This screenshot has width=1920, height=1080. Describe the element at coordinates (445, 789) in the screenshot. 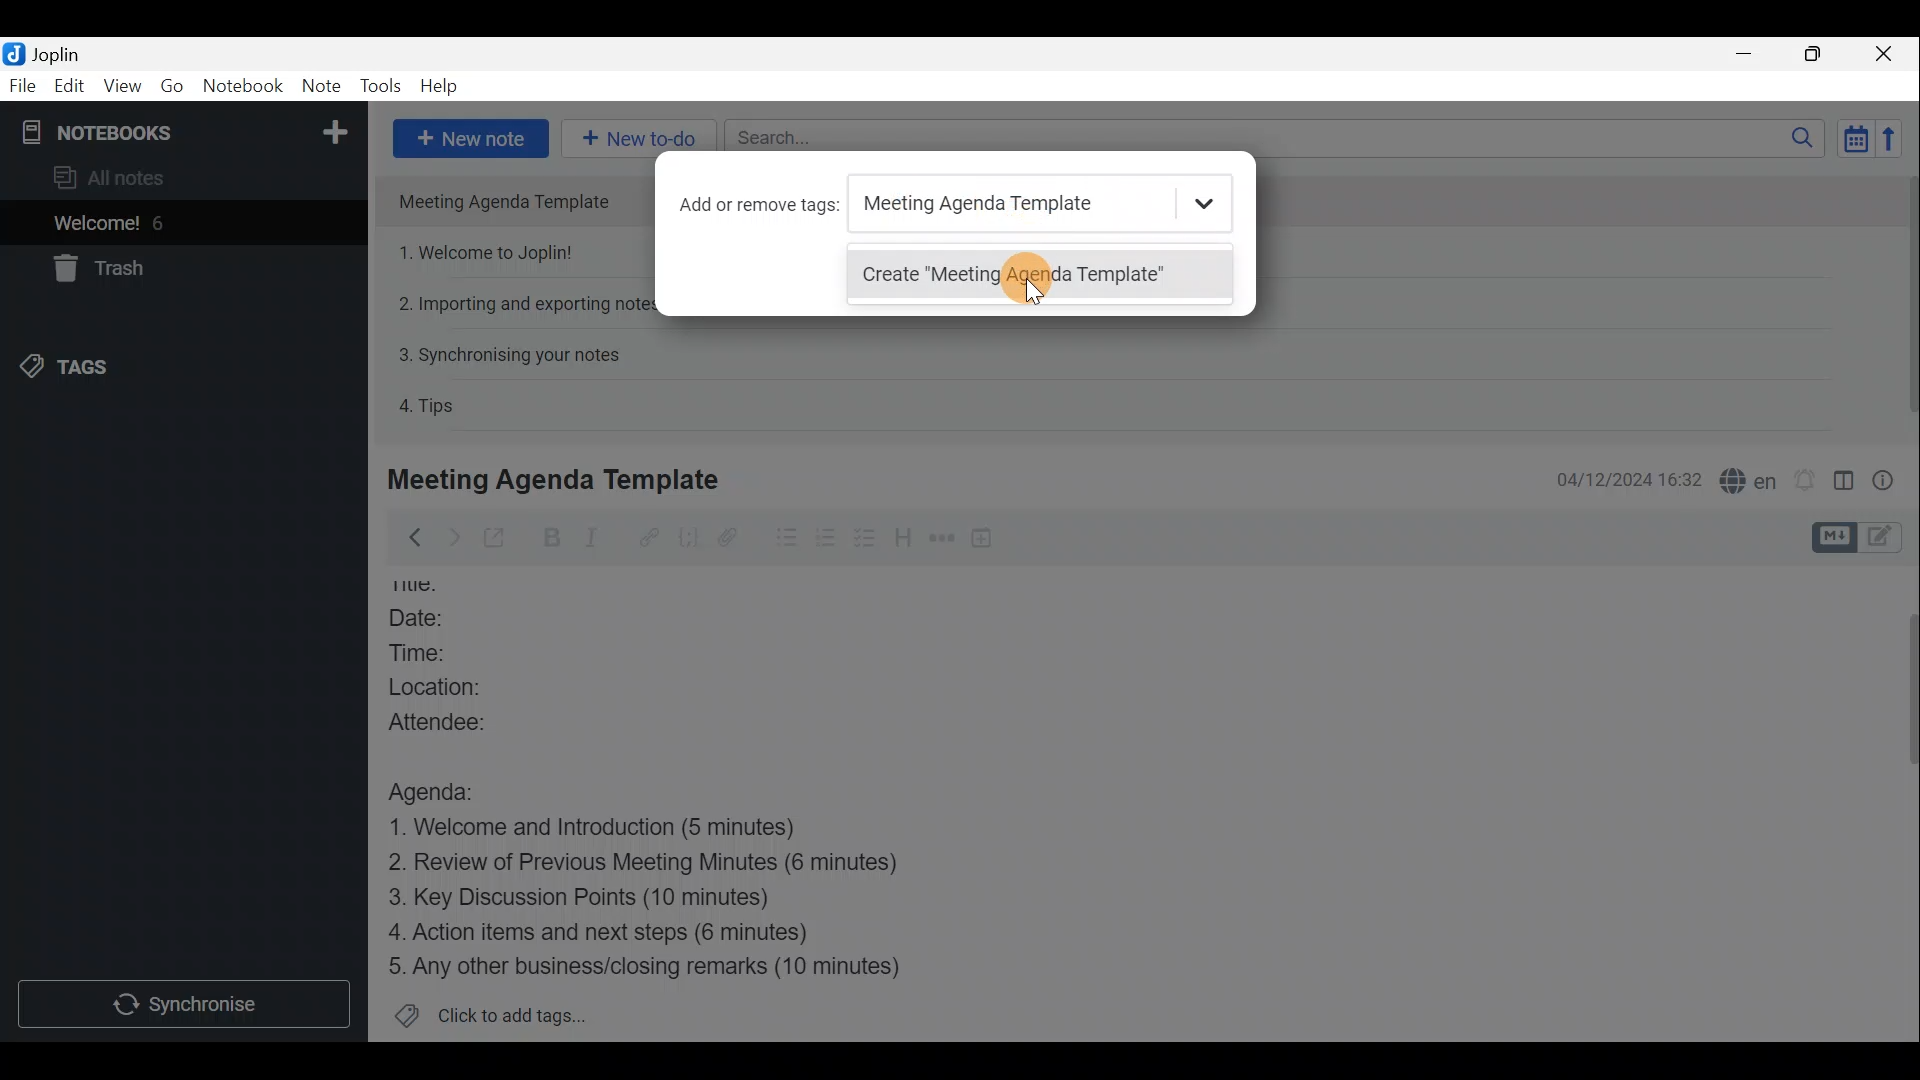

I see `Agenda:` at that location.